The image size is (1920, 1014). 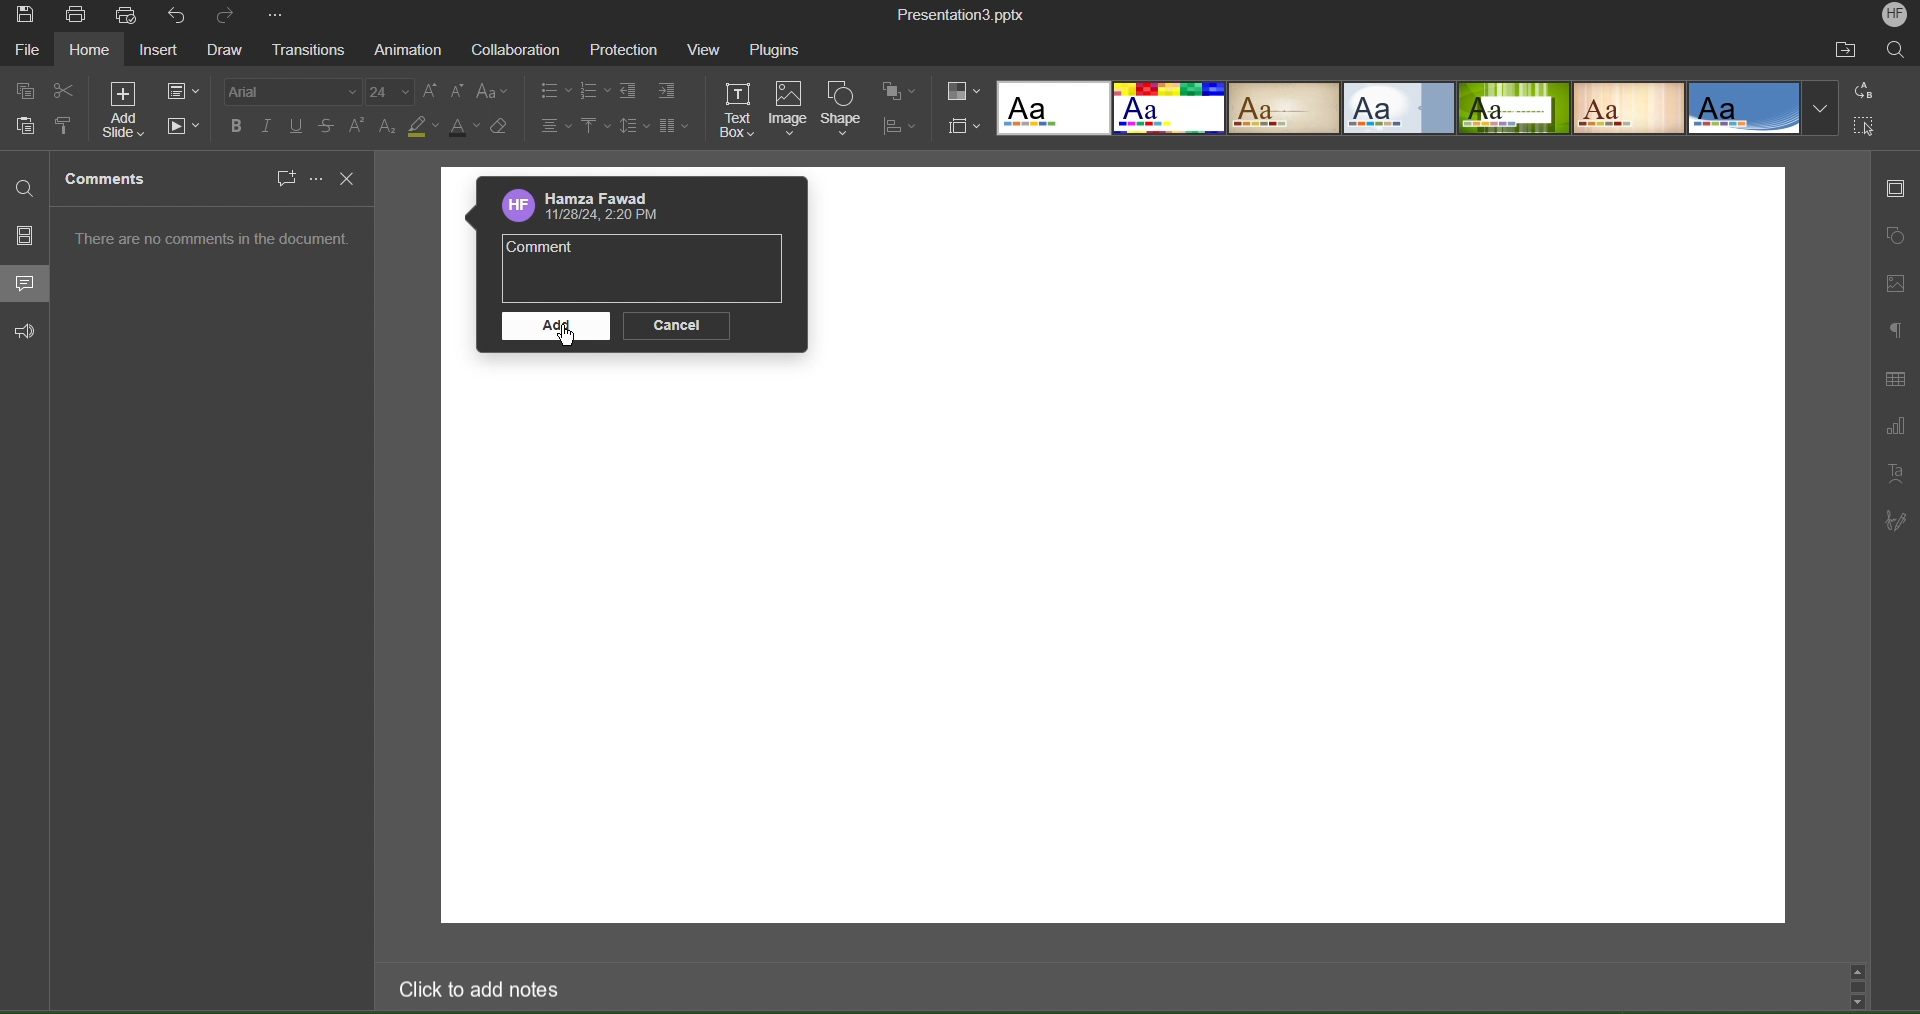 What do you see at coordinates (28, 332) in the screenshot?
I see `Feedback and Support` at bounding box center [28, 332].